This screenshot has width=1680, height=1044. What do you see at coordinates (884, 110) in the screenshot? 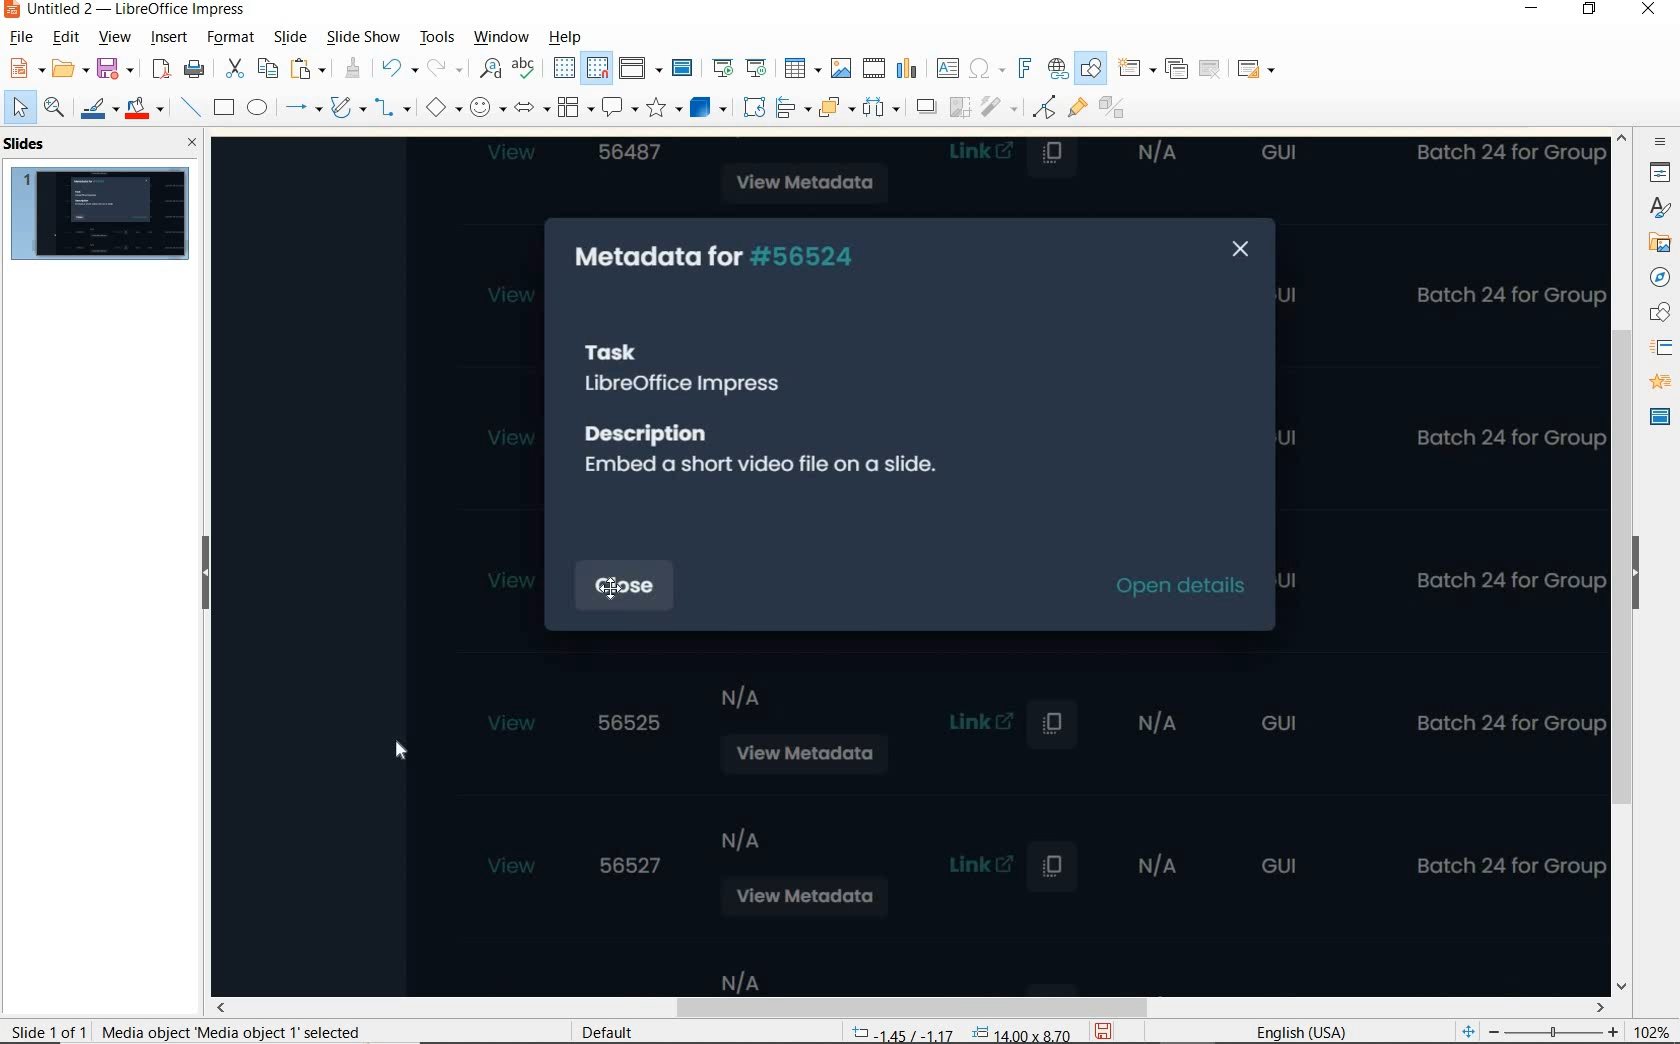
I see `icon` at bounding box center [884, 110].